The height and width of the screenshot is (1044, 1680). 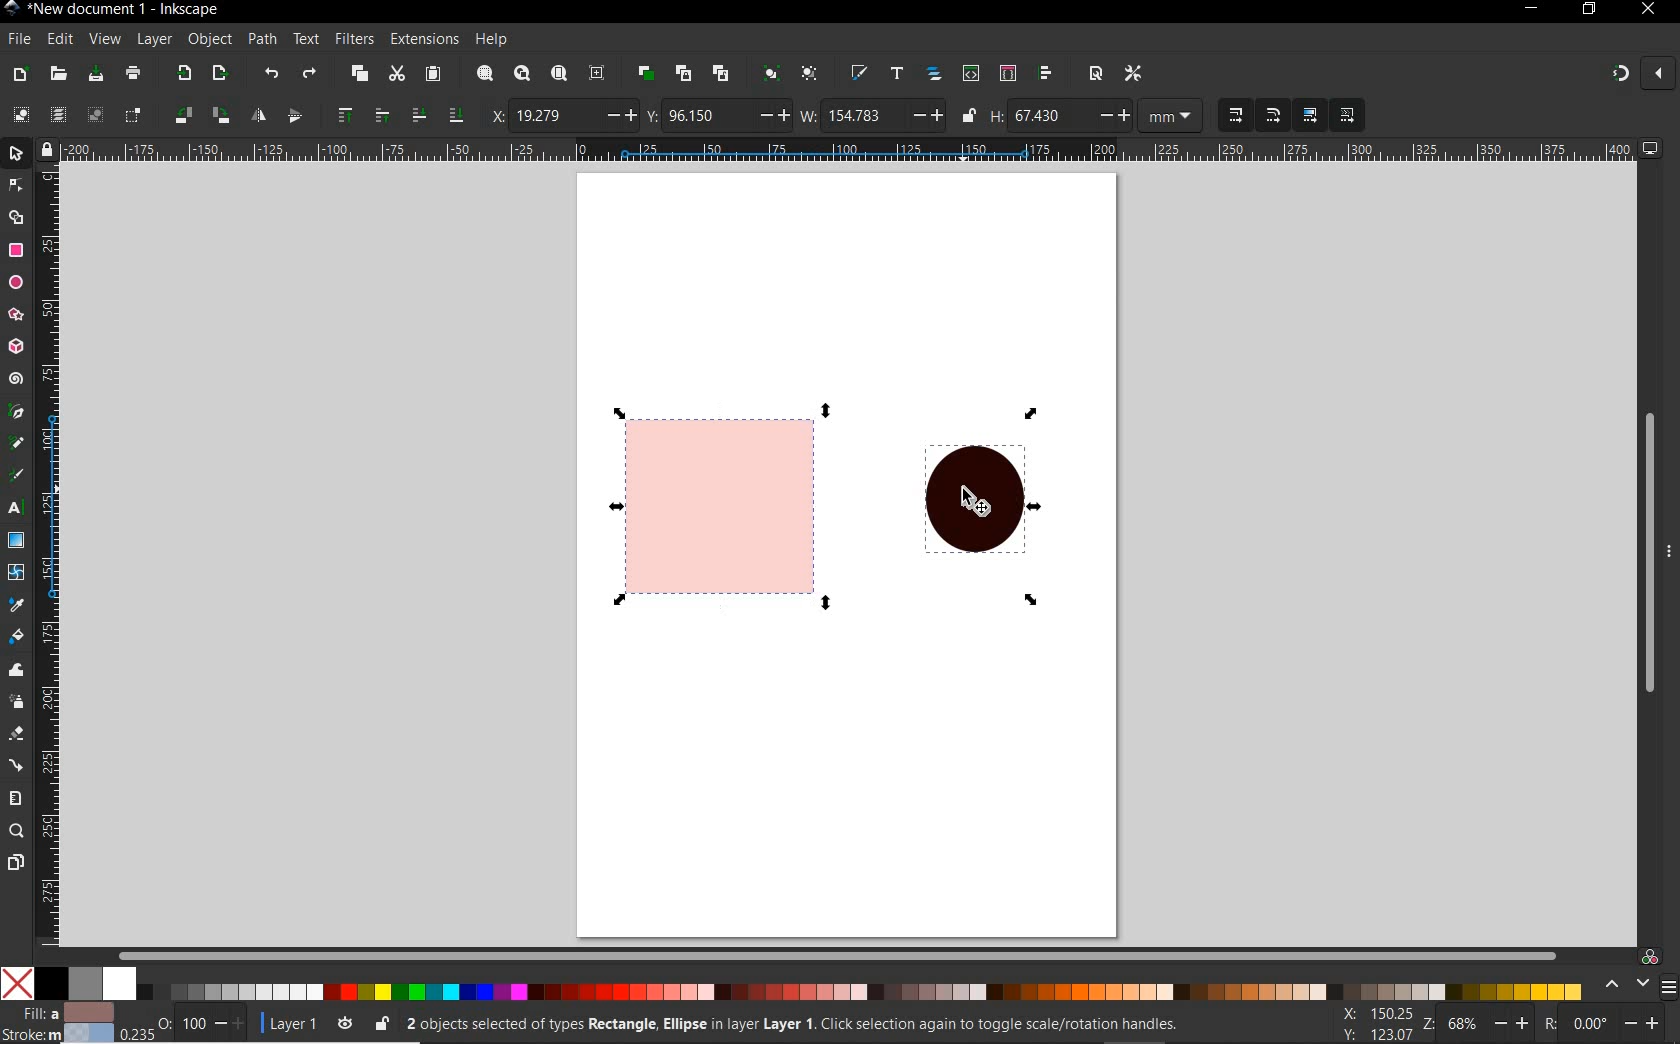 I want to click on create clone, so click(x=684, y=73).